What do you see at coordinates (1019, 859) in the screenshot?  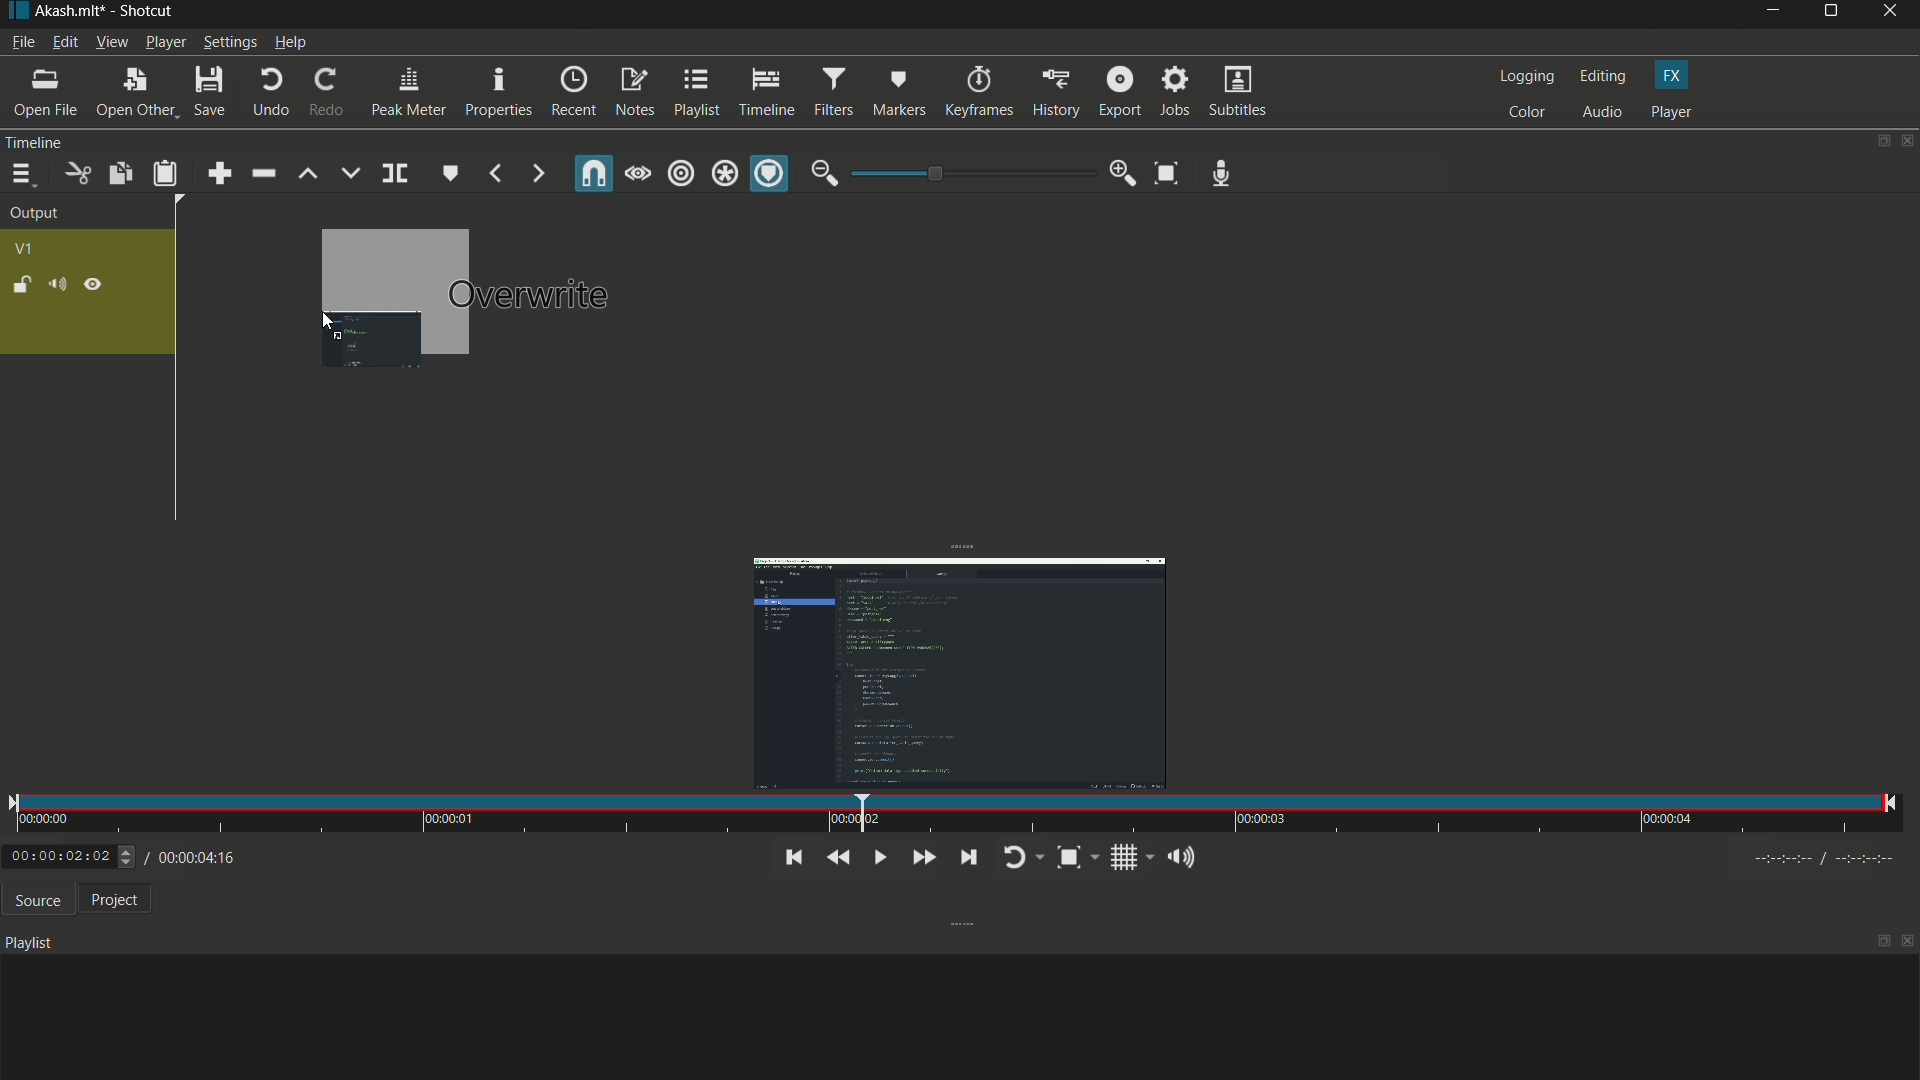 I see `toggle player looping` at bounding box center [1019, 859].